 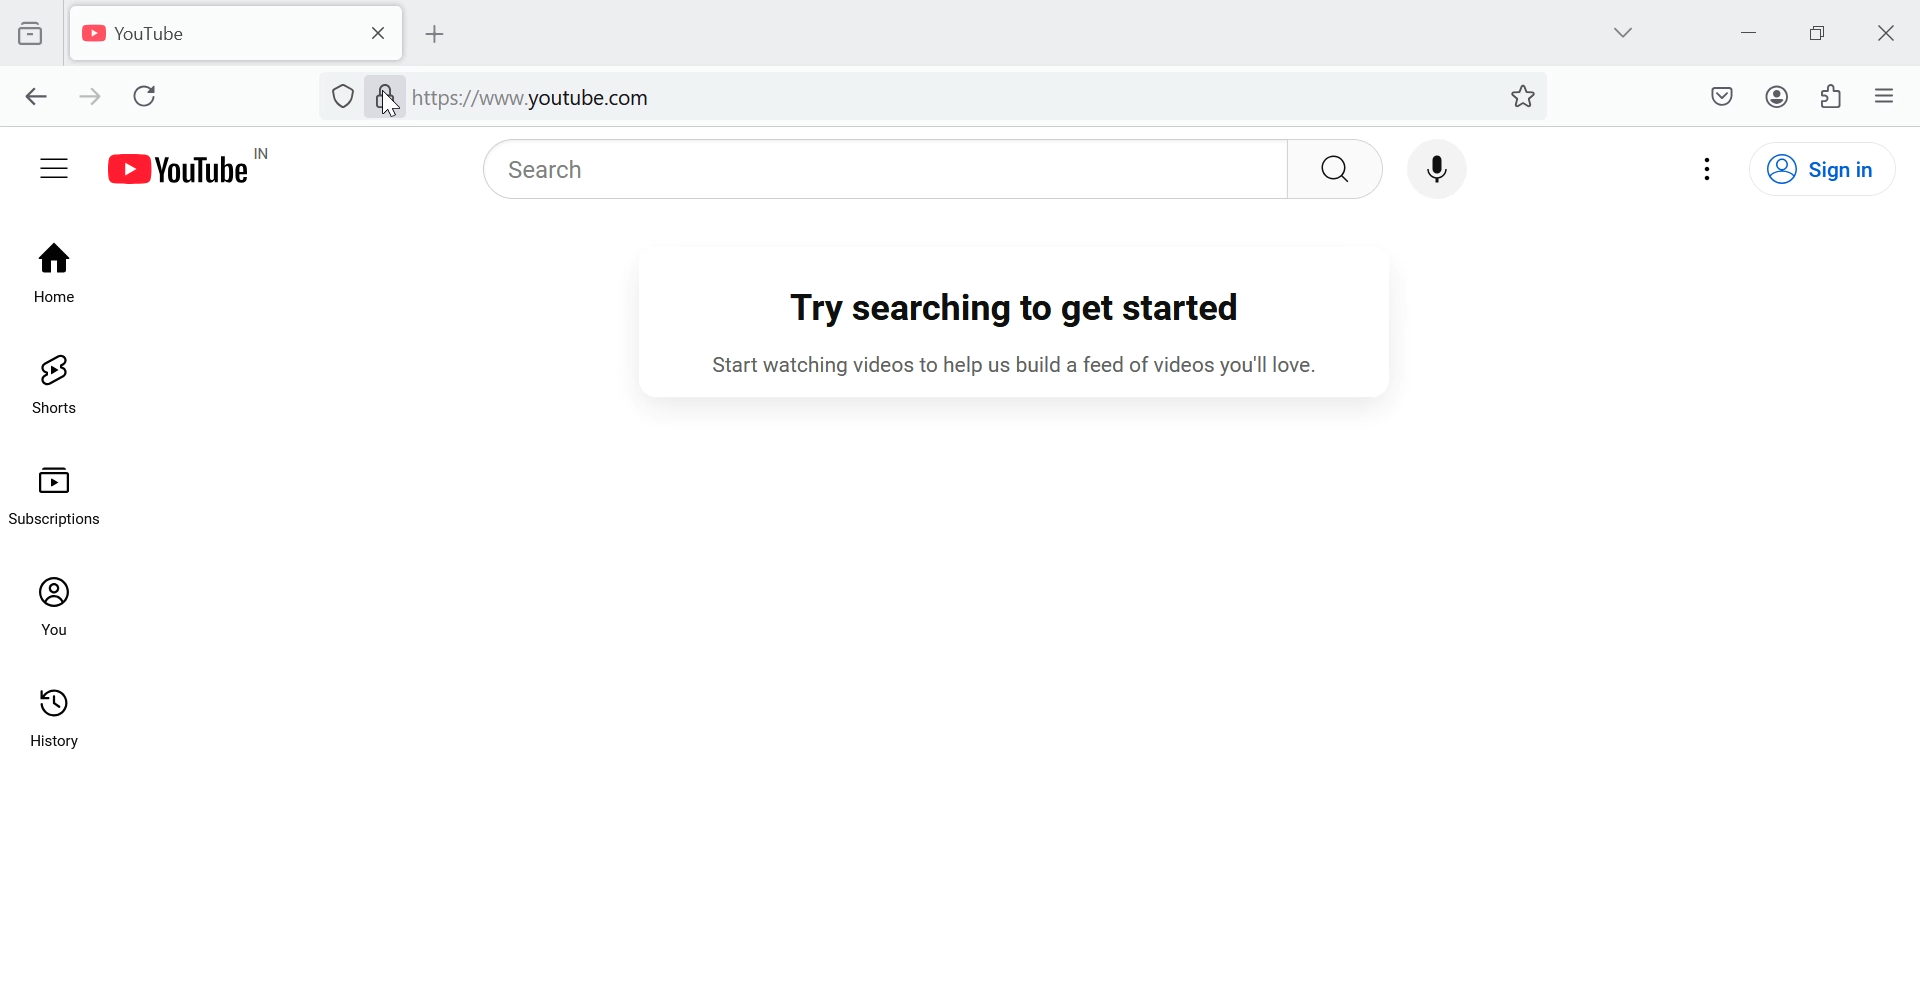 What do you see at coordinates (375, 32) in the screenshot?
I see `Close` at bounding box center [375, 32].